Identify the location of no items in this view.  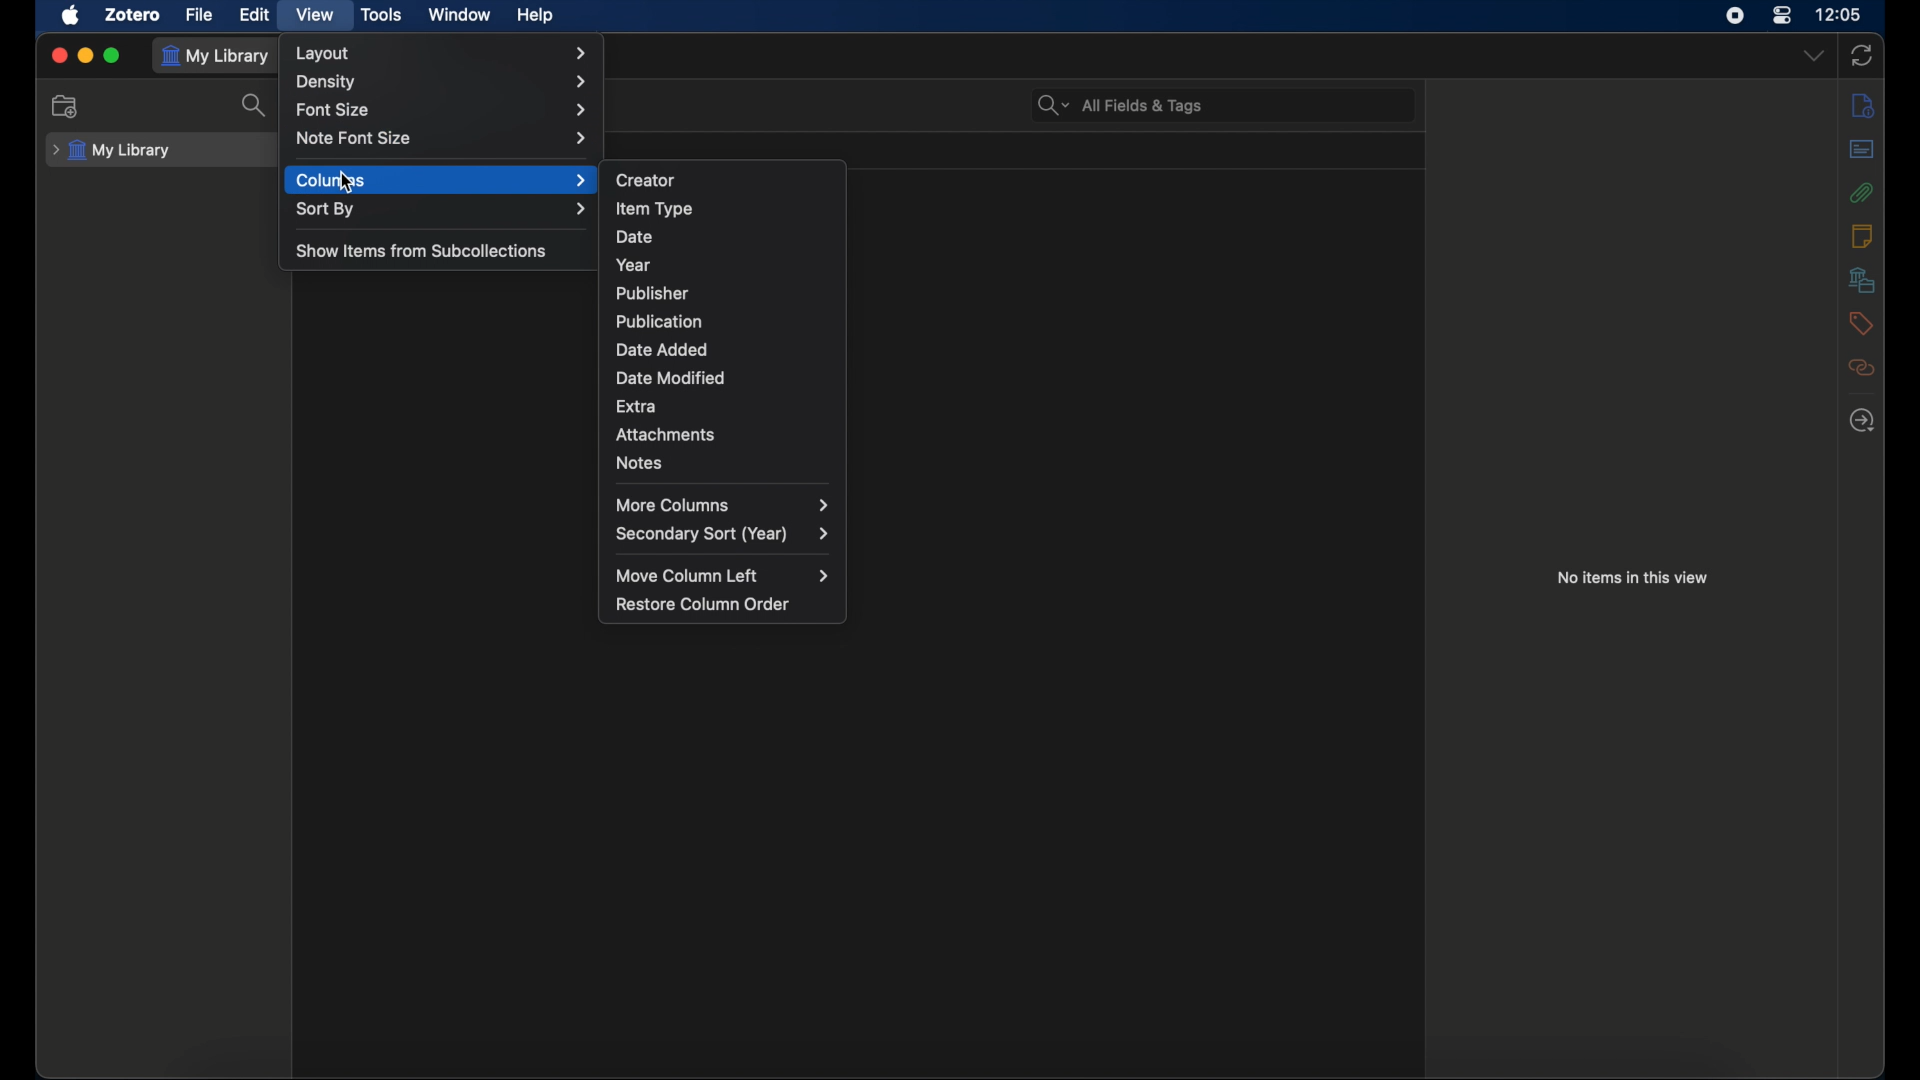
(1633, 577).